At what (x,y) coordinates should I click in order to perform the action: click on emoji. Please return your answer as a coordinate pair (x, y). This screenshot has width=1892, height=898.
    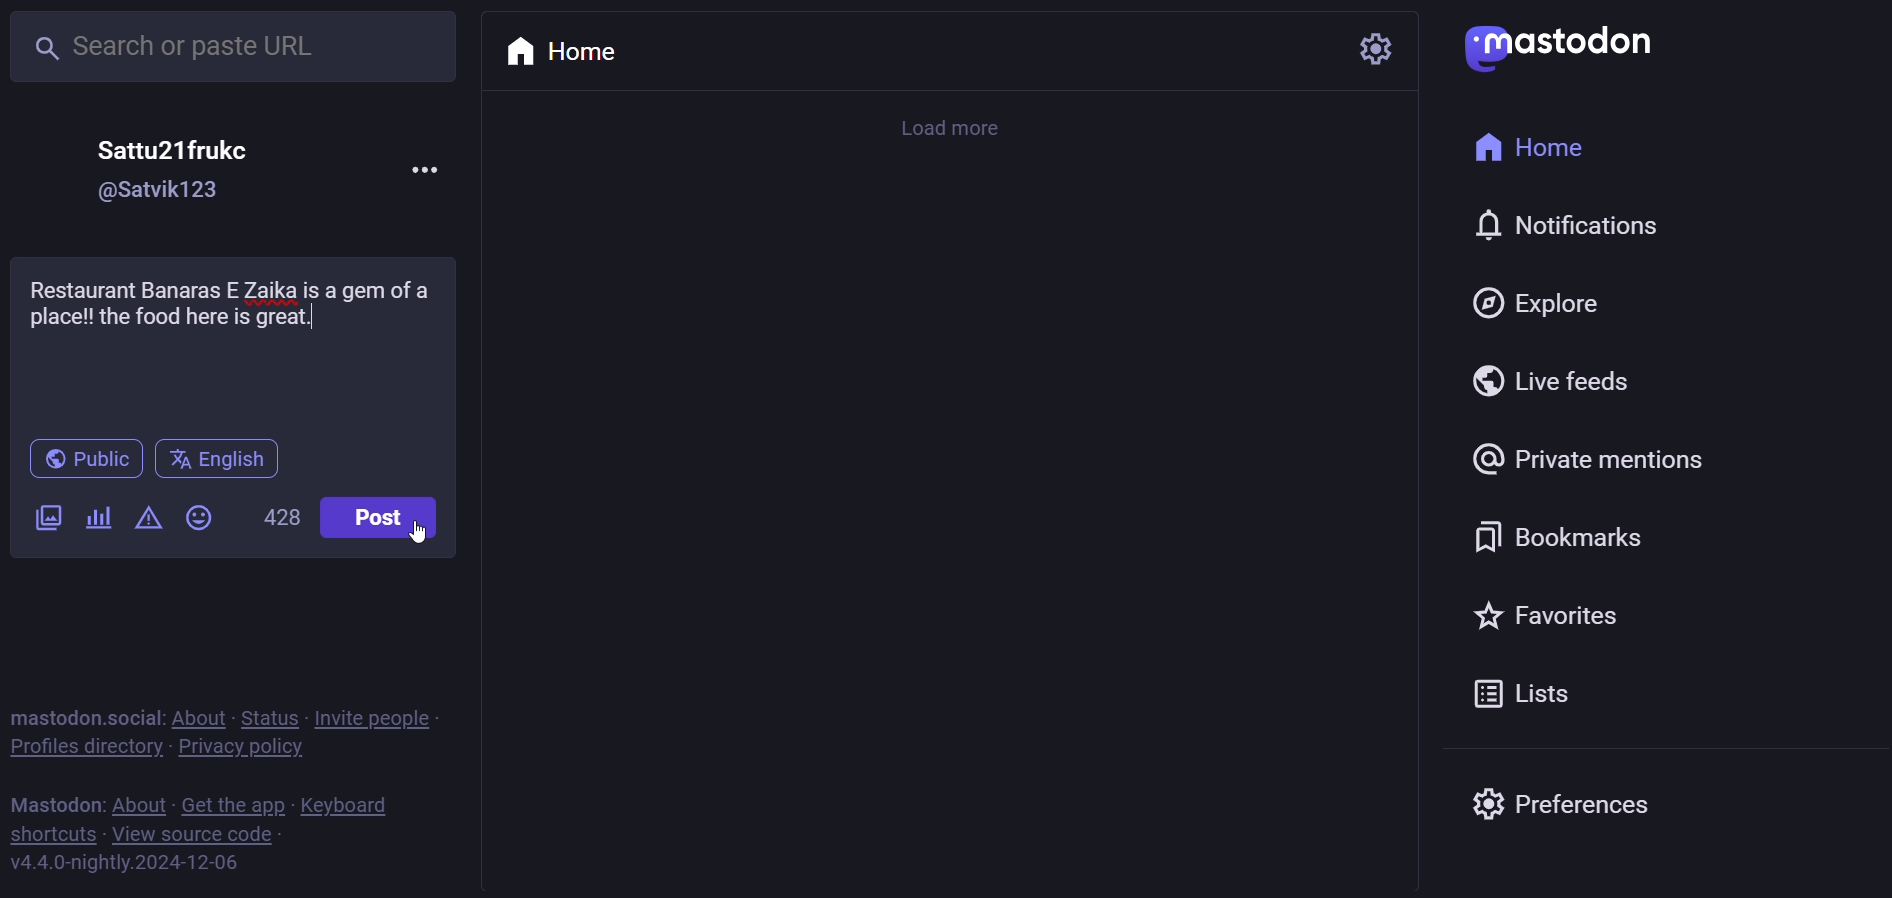
    Looking at the image, I should click on (196, 516).